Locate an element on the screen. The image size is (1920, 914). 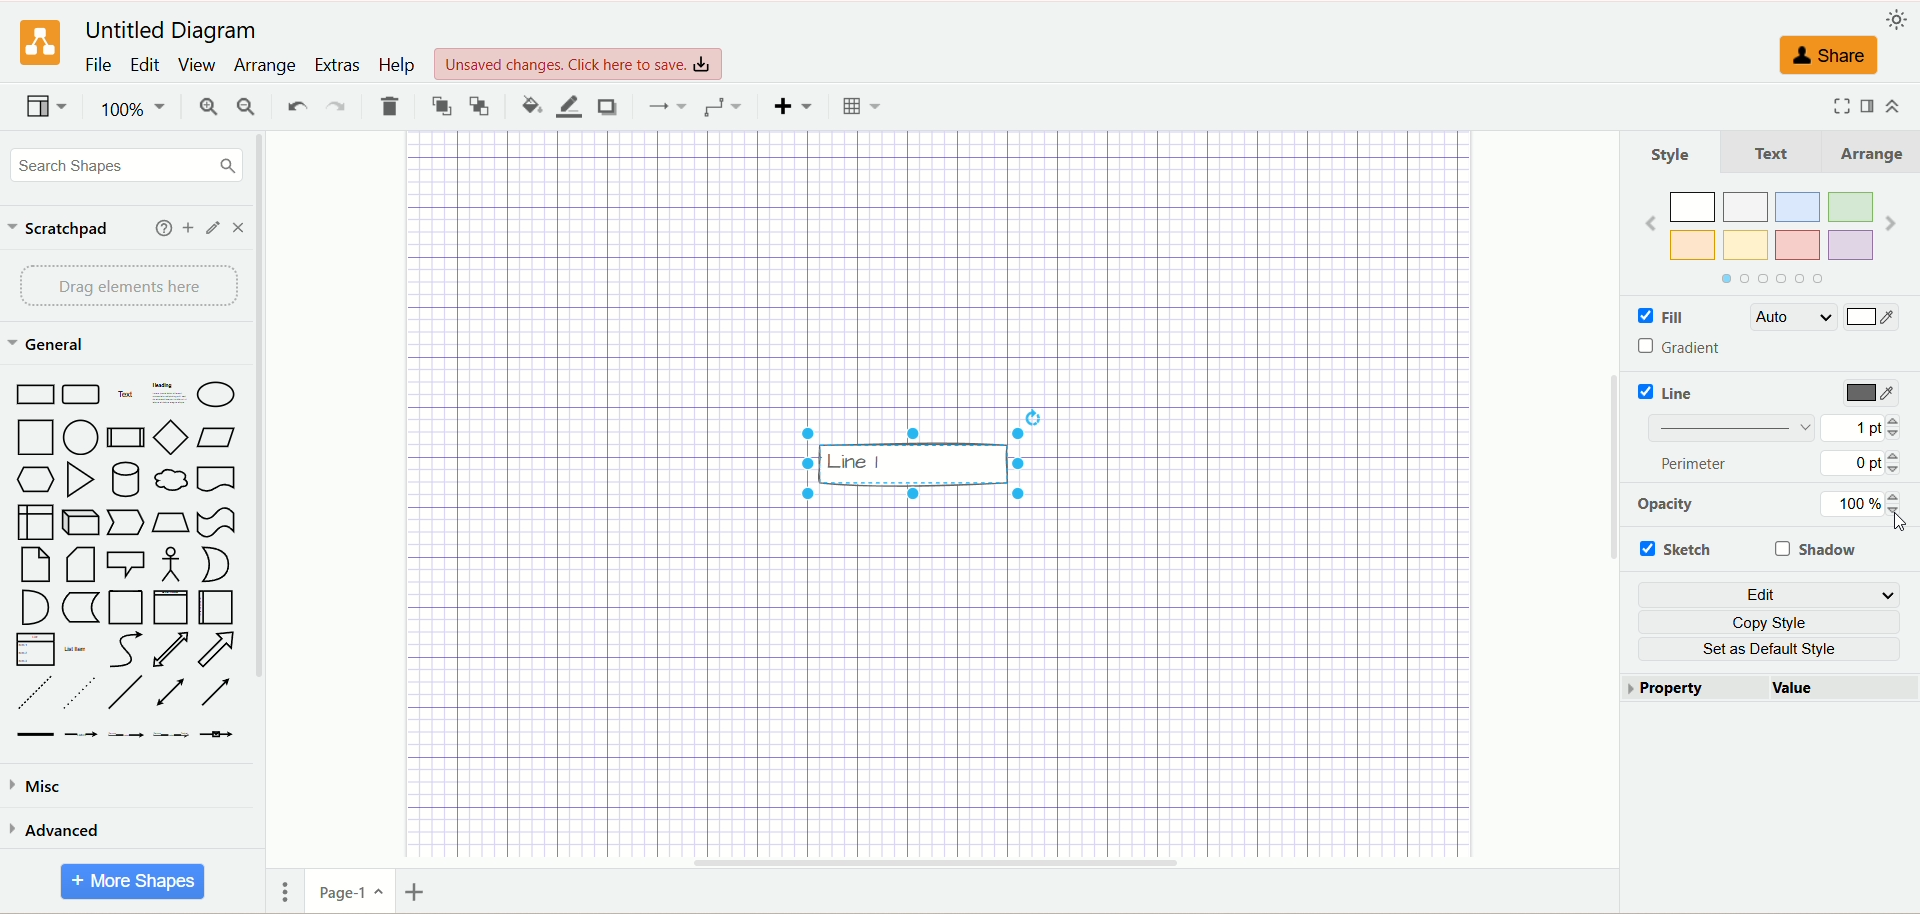
Ellipse is located at coordinates (214, 391).